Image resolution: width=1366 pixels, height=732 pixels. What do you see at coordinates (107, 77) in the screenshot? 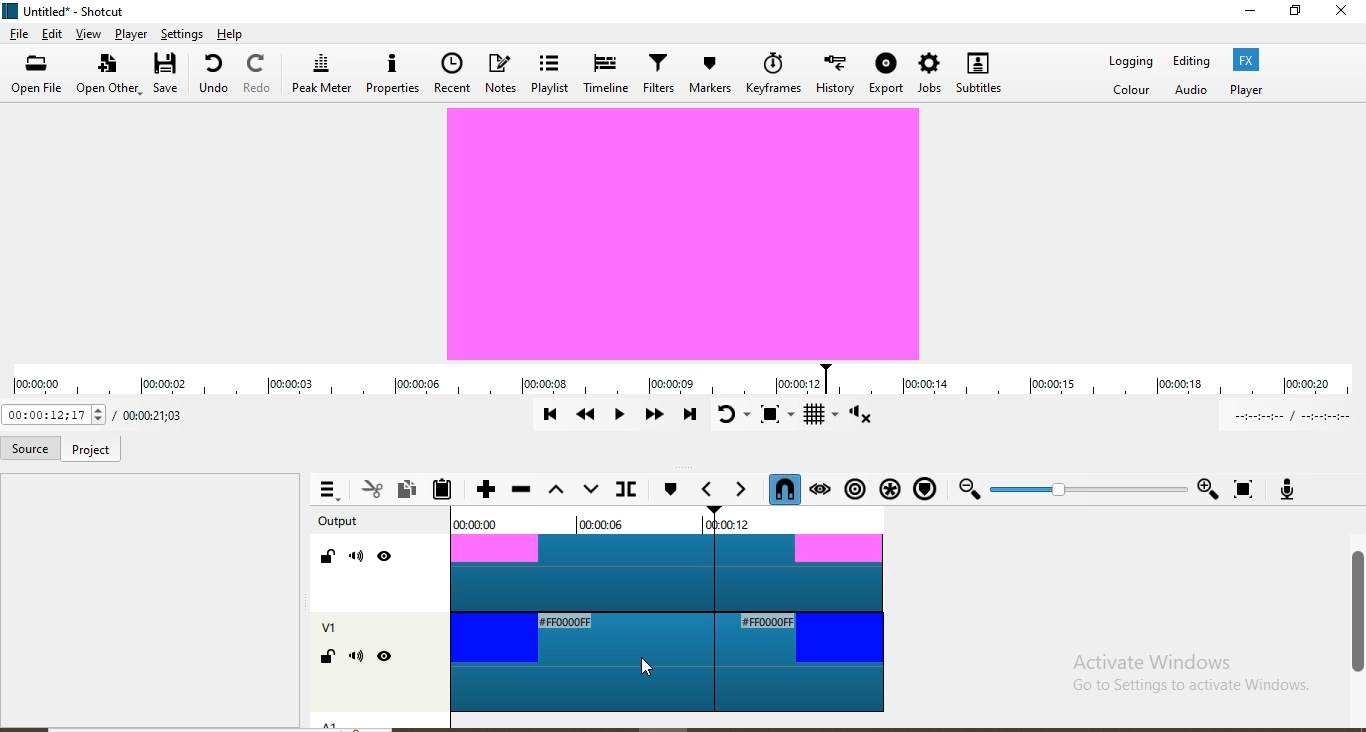
I see `open other ` at bounding box center [107, 77].